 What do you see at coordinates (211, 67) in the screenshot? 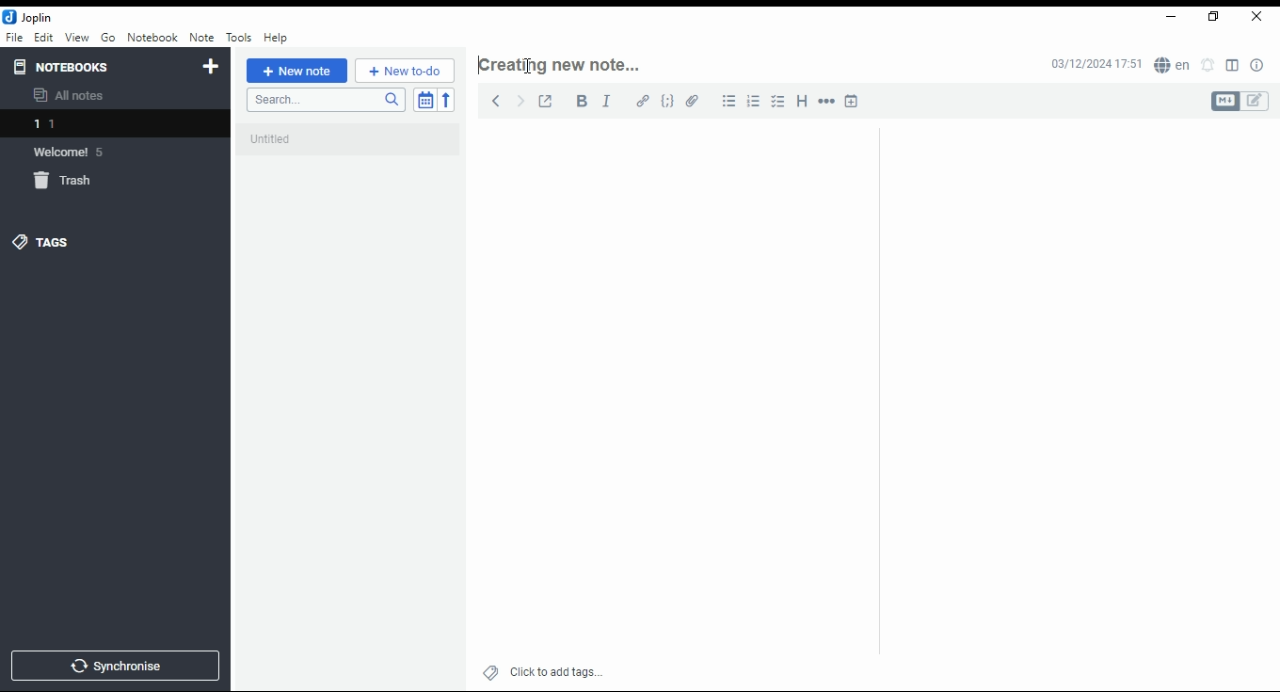
I see `new notebook` at bounding box center [211, 67].